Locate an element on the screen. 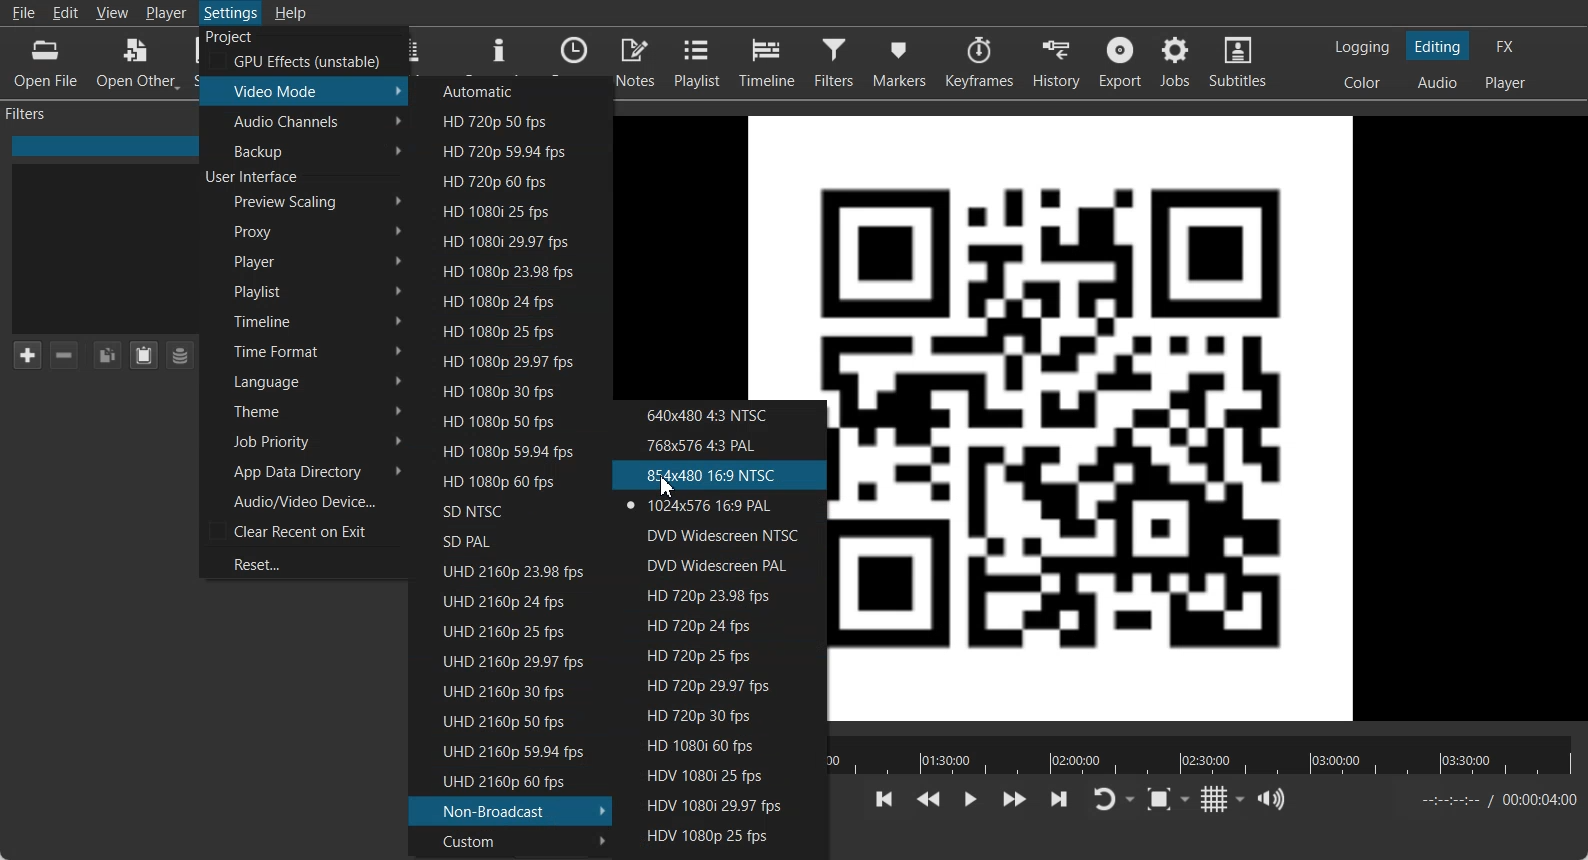 The width and height of the screenshot is (1588, 860). Open Other is located at coordinates (138, 61).